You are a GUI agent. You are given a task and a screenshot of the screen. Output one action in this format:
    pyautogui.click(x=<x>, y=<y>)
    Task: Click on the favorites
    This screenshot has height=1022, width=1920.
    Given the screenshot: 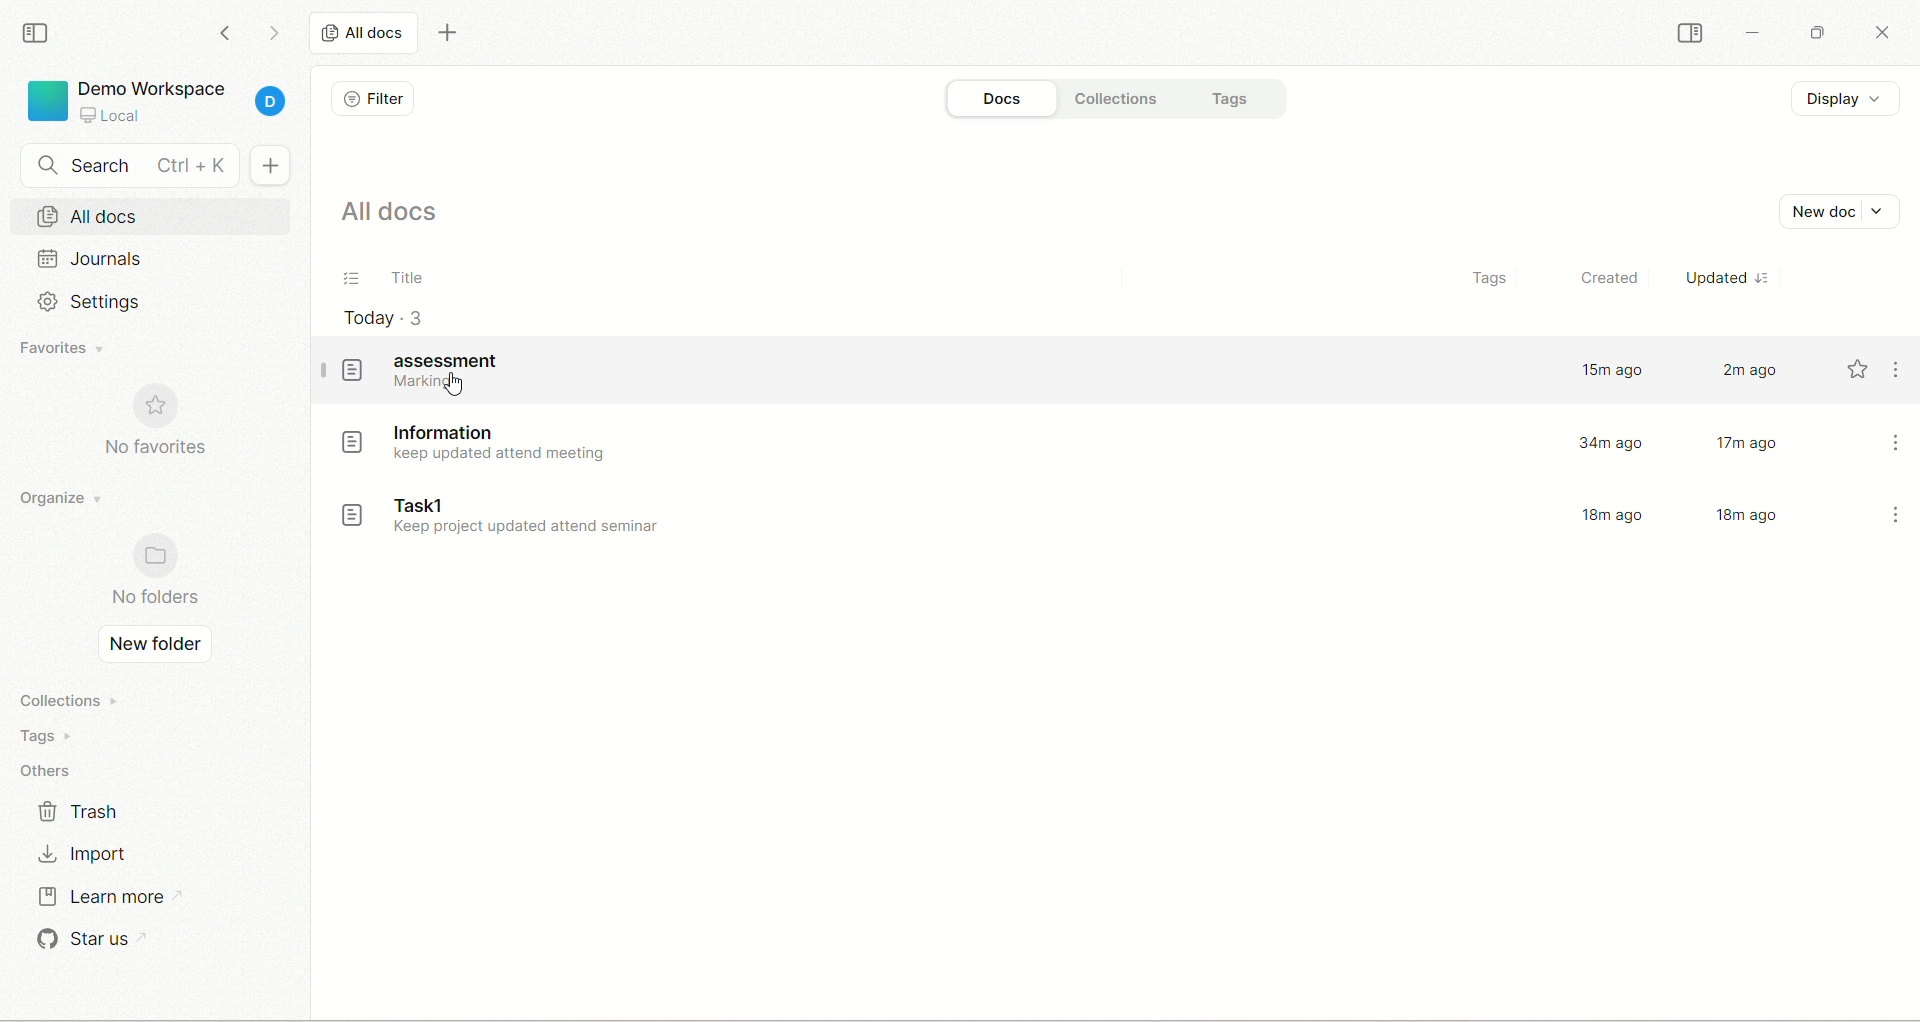 What is the action you would take?
    pyautogui.click(x=69, y=349)
    